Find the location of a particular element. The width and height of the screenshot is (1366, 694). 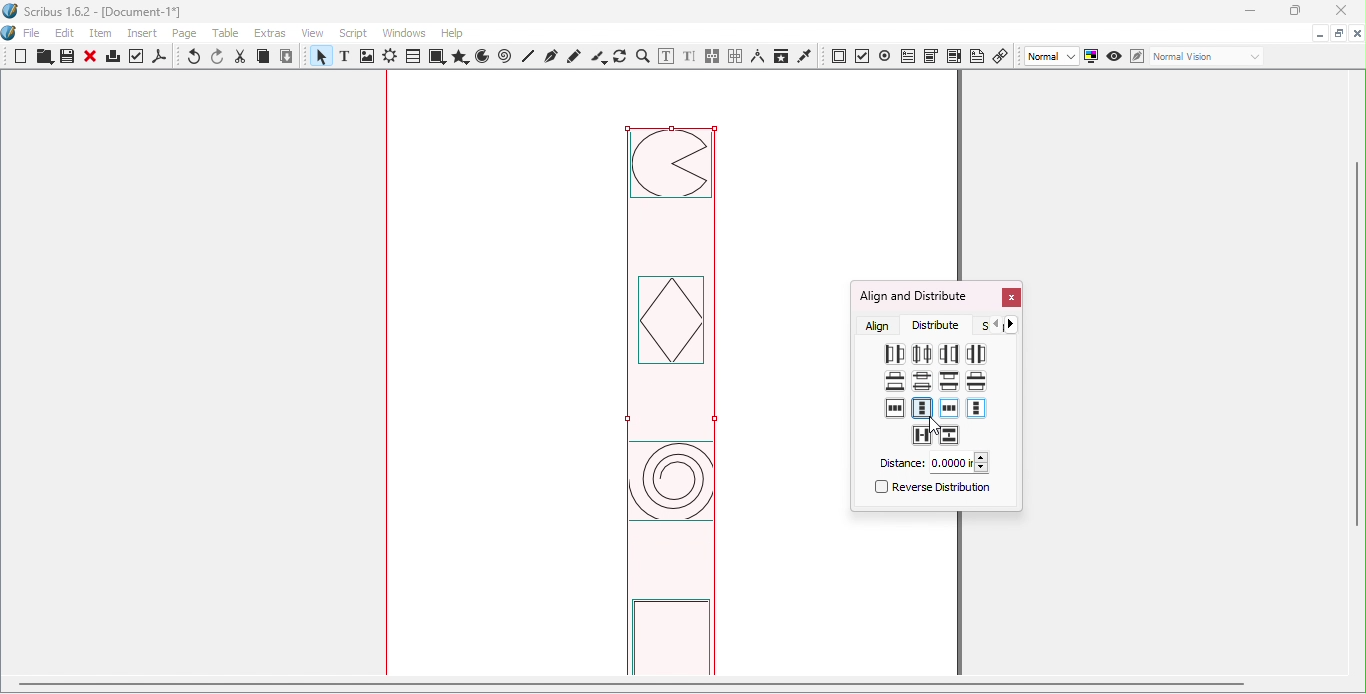

Copy item properties is located at coordinates (780, 56).